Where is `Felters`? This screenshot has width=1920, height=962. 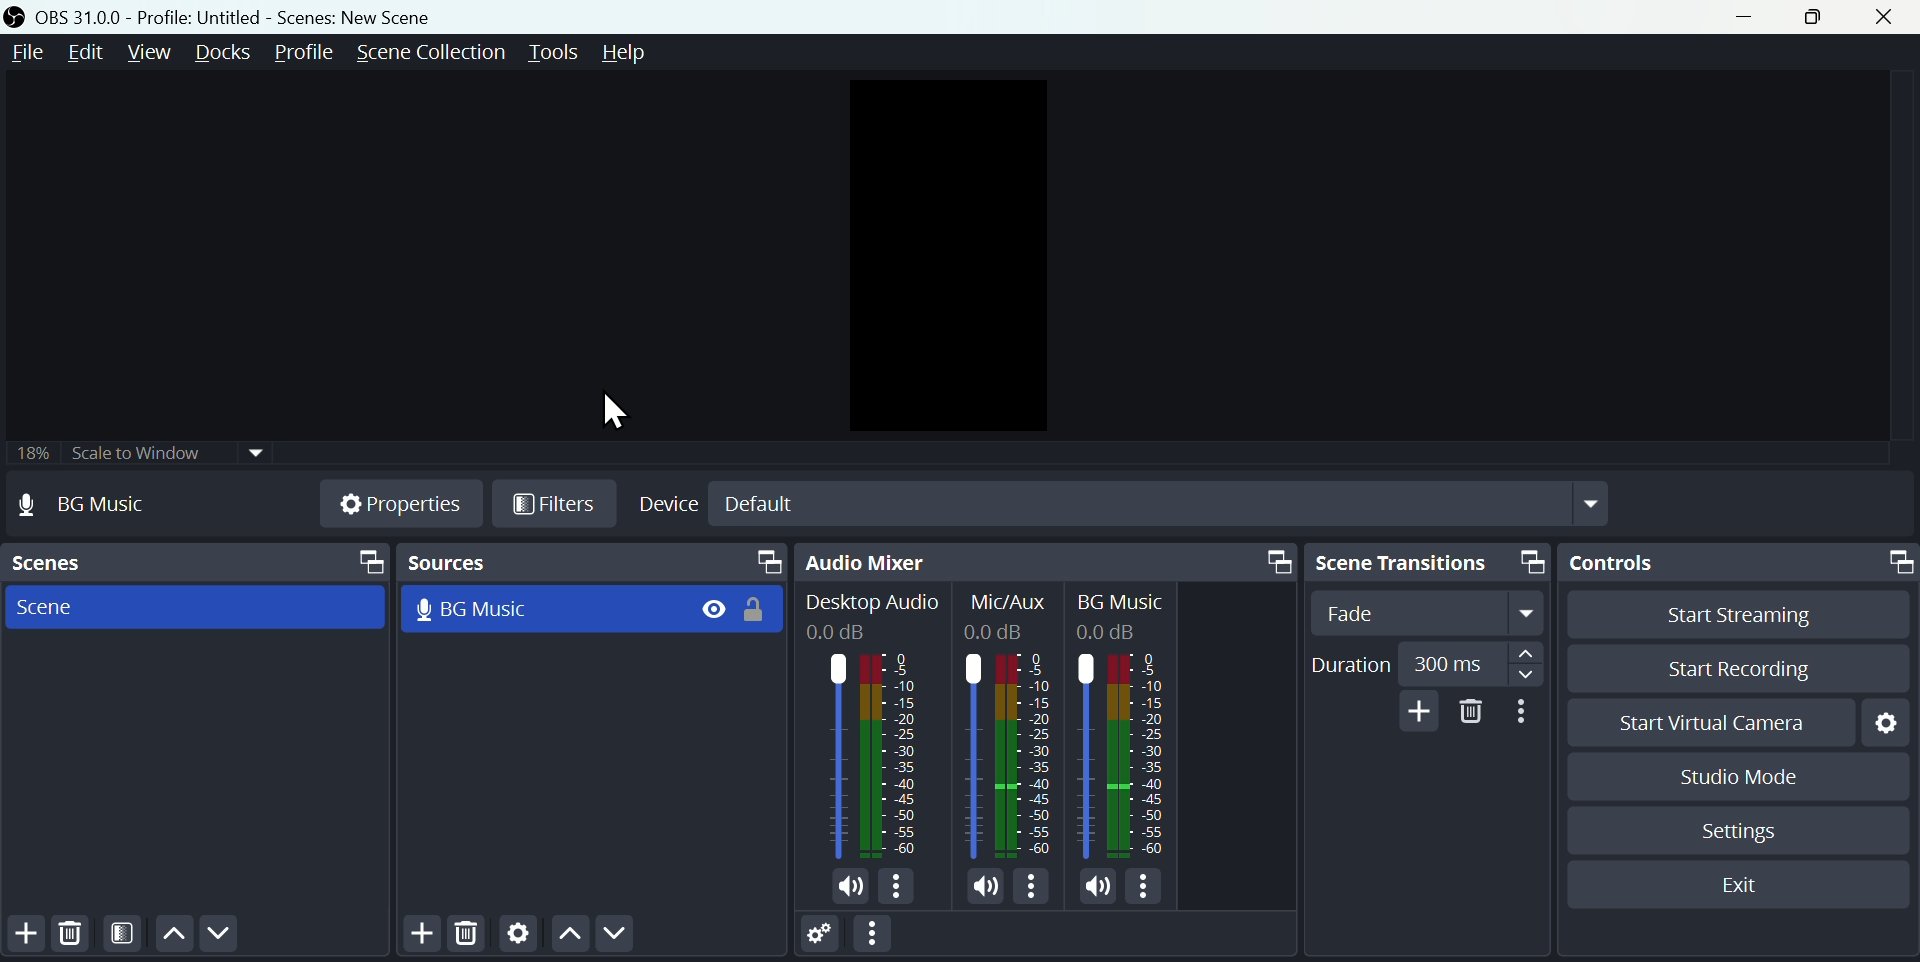
Felters is located at coordinates (126, 933).